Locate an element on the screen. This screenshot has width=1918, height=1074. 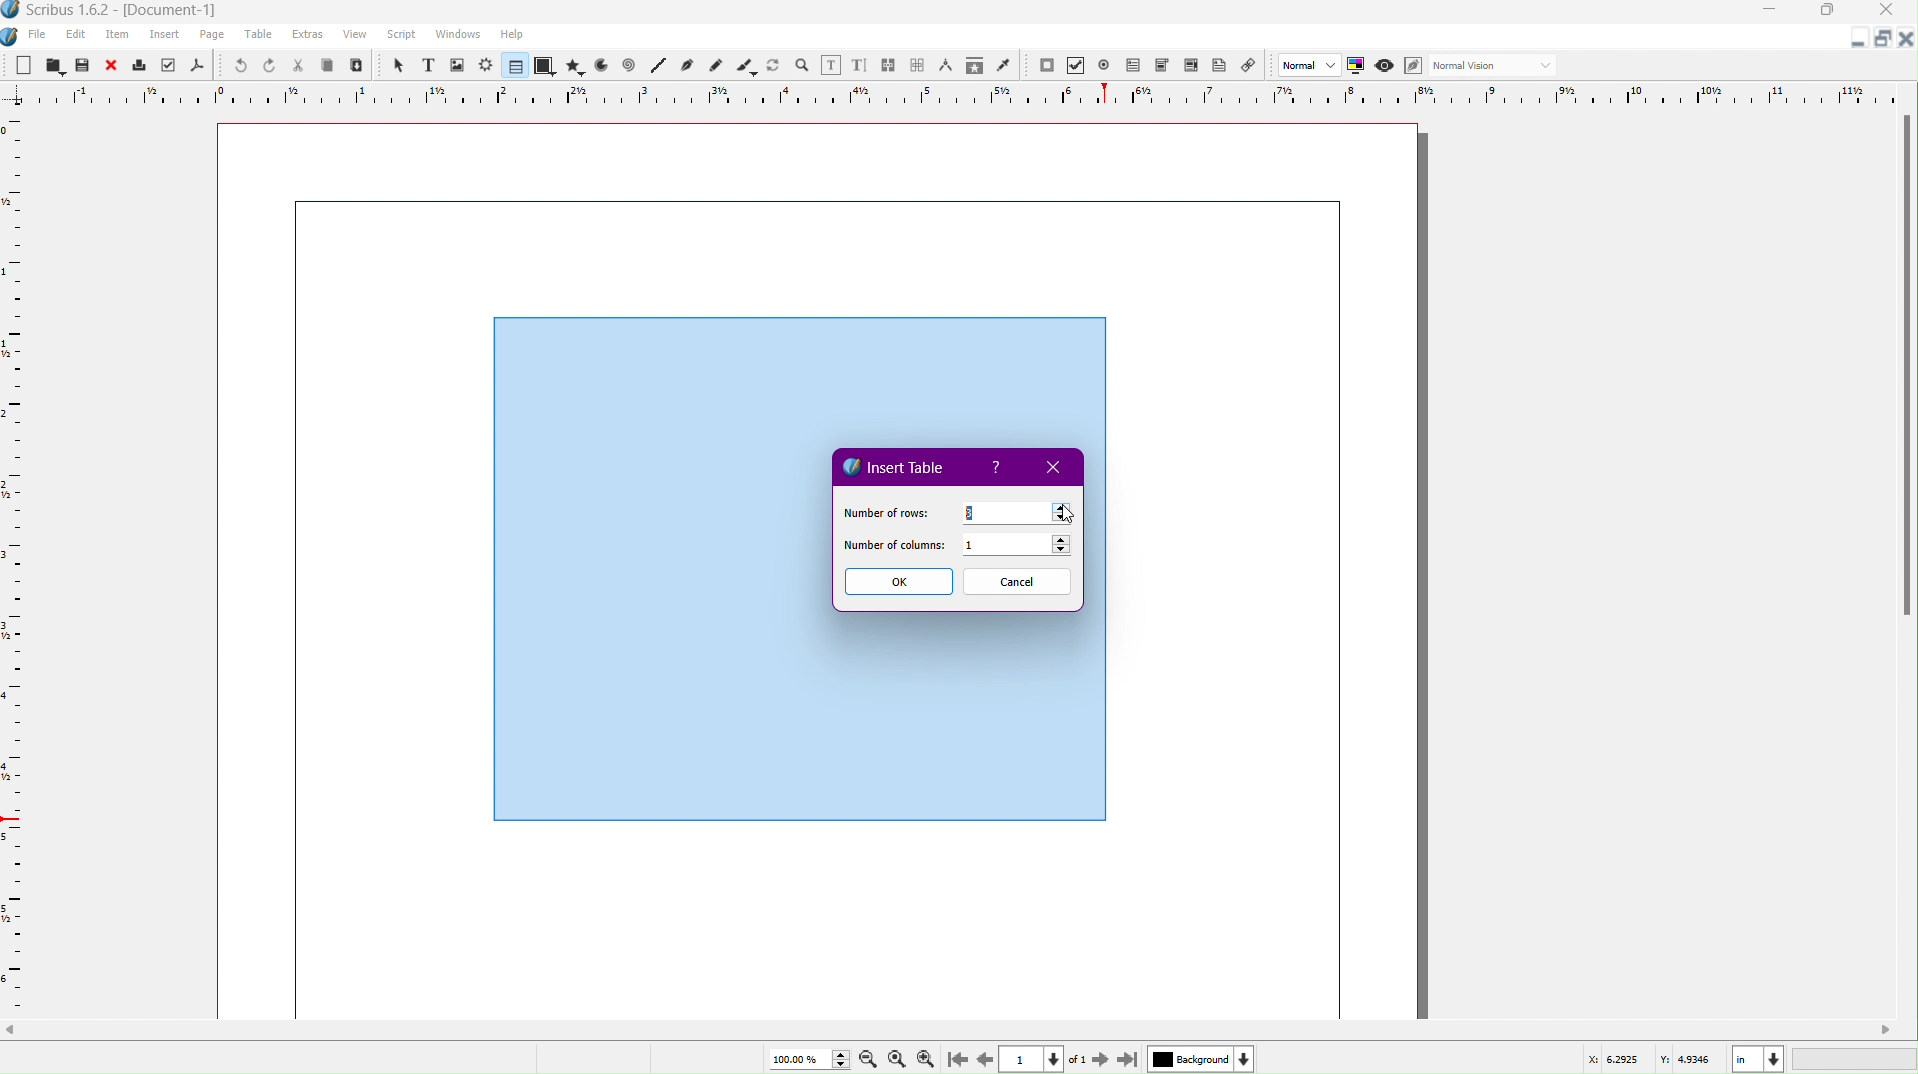
Insert Table is located at coordinates (896, 465).